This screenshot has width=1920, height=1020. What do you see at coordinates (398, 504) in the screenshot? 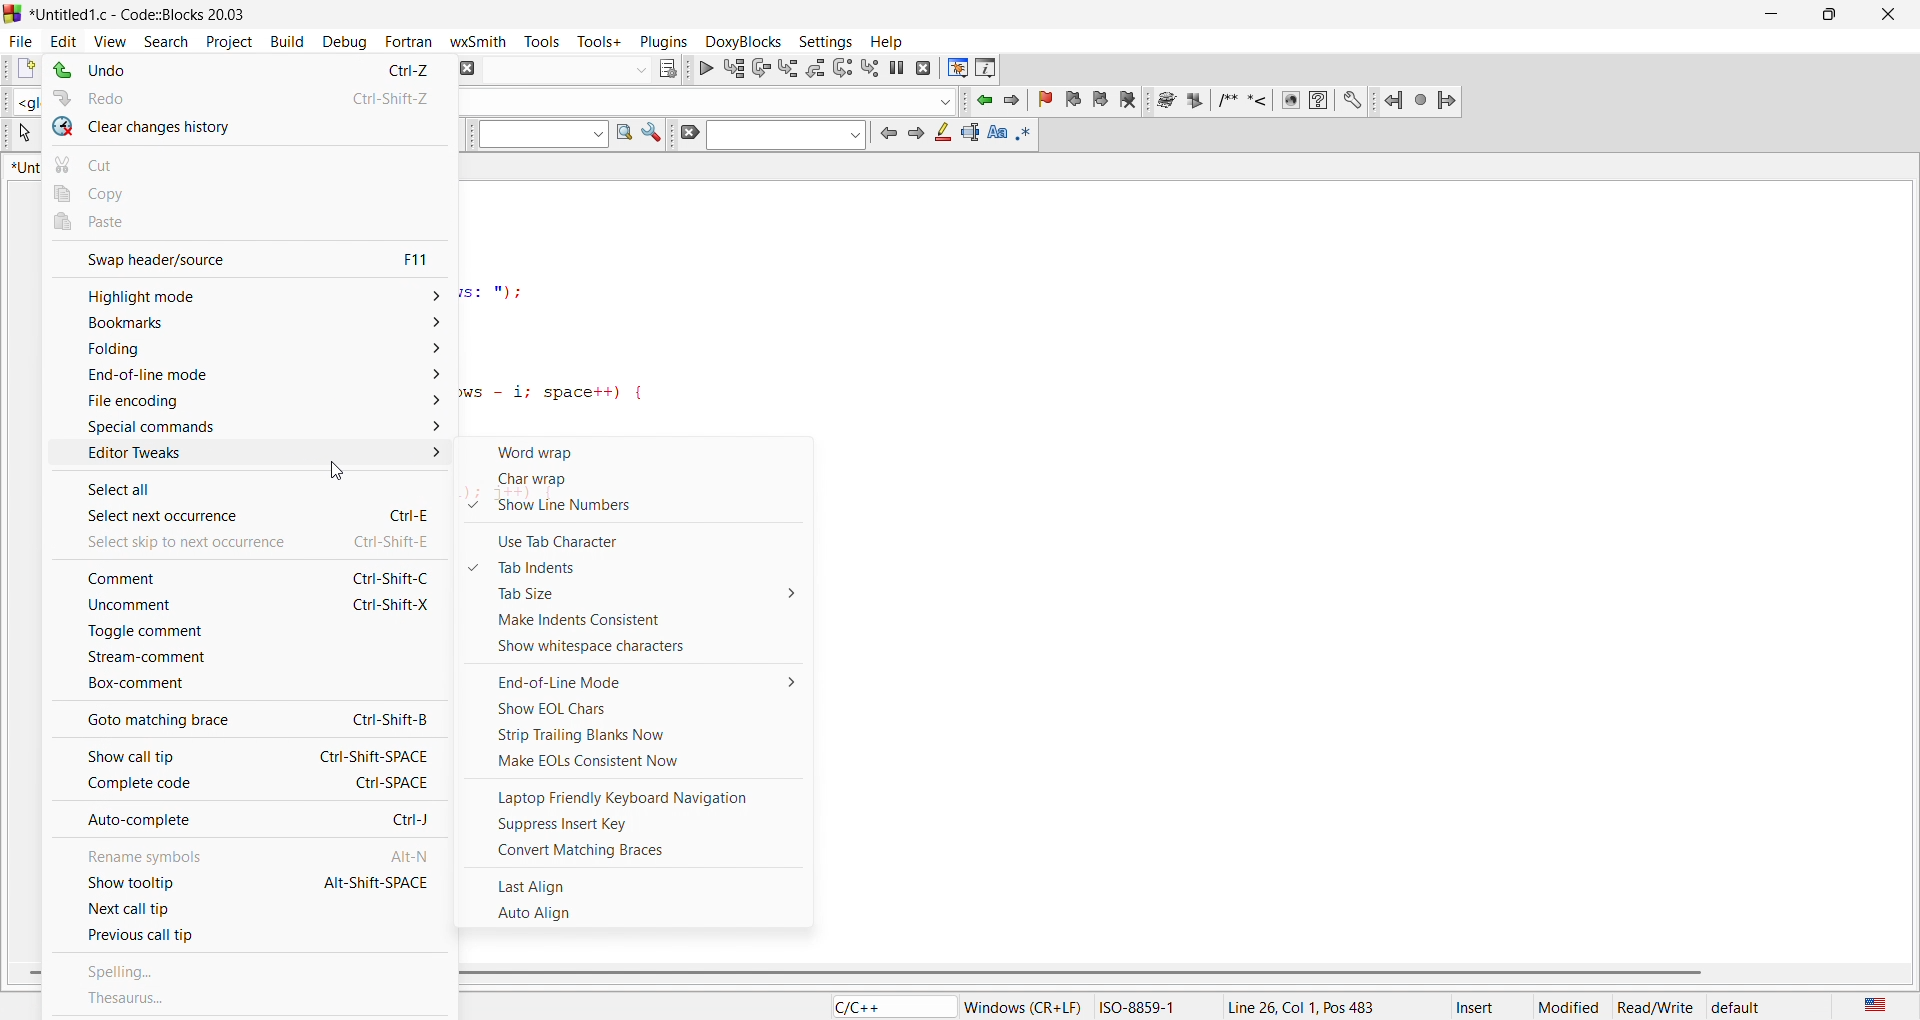
I see `Ctrl-E` at bounding box center [398, 504].